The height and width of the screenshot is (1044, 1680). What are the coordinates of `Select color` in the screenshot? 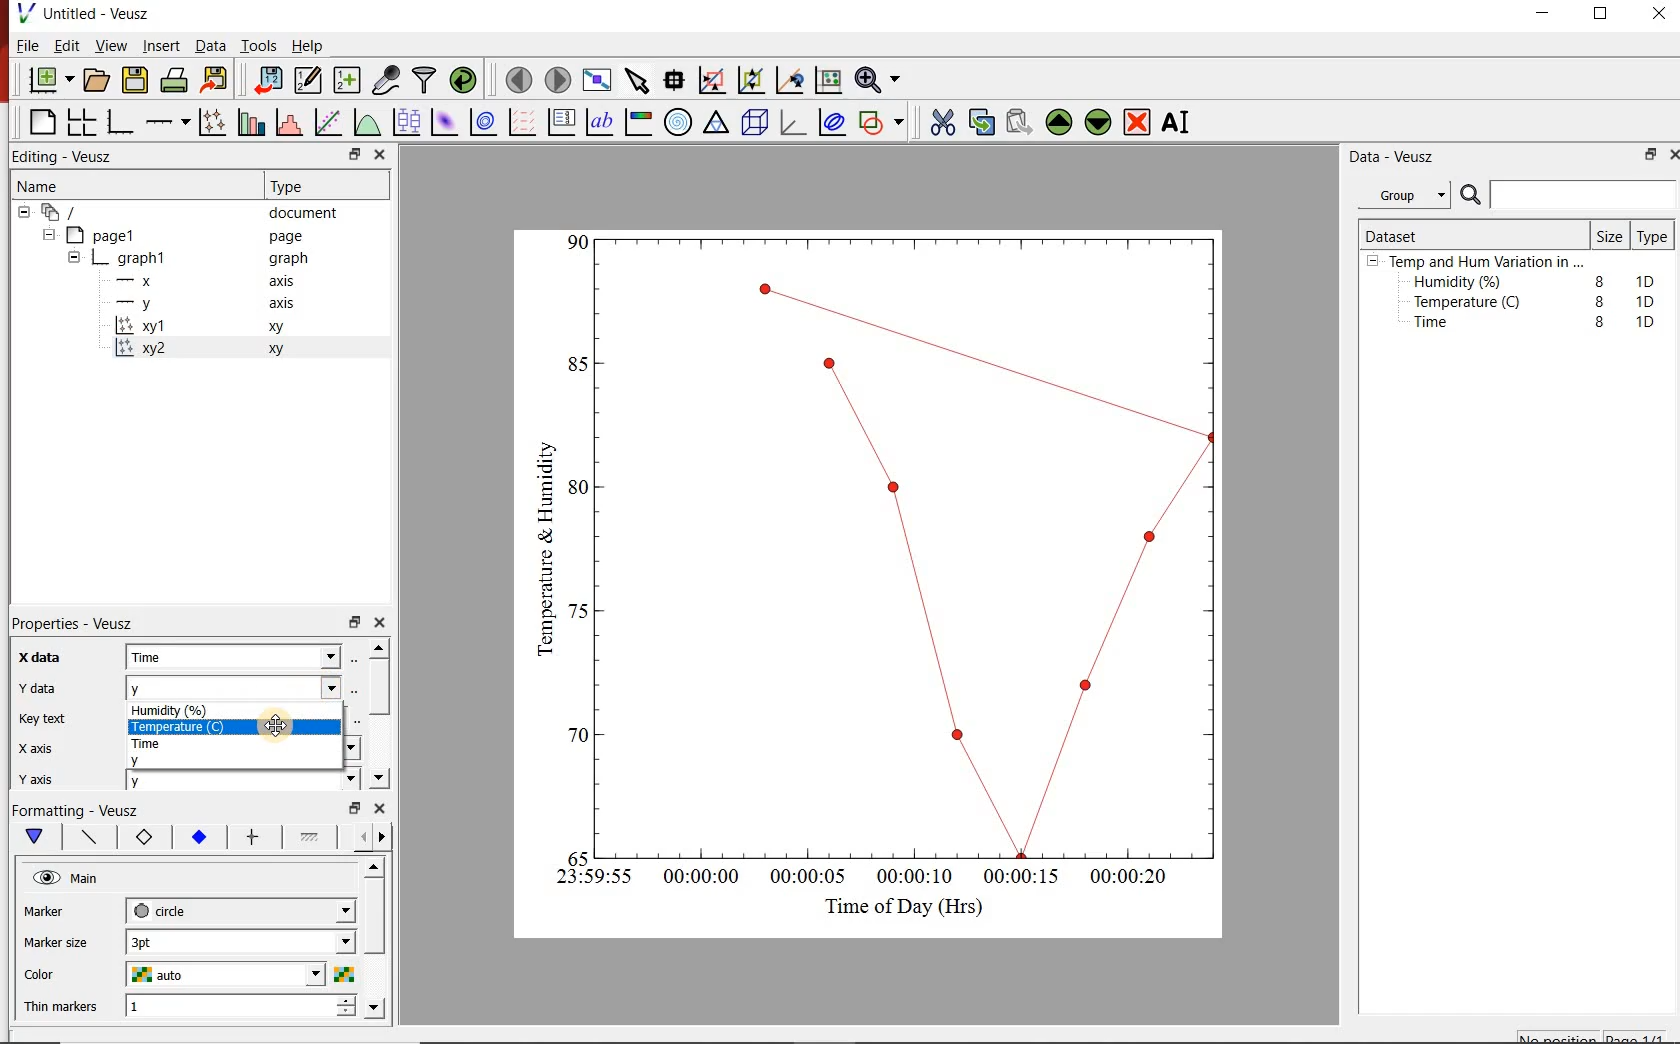 It's located at (345, 975).